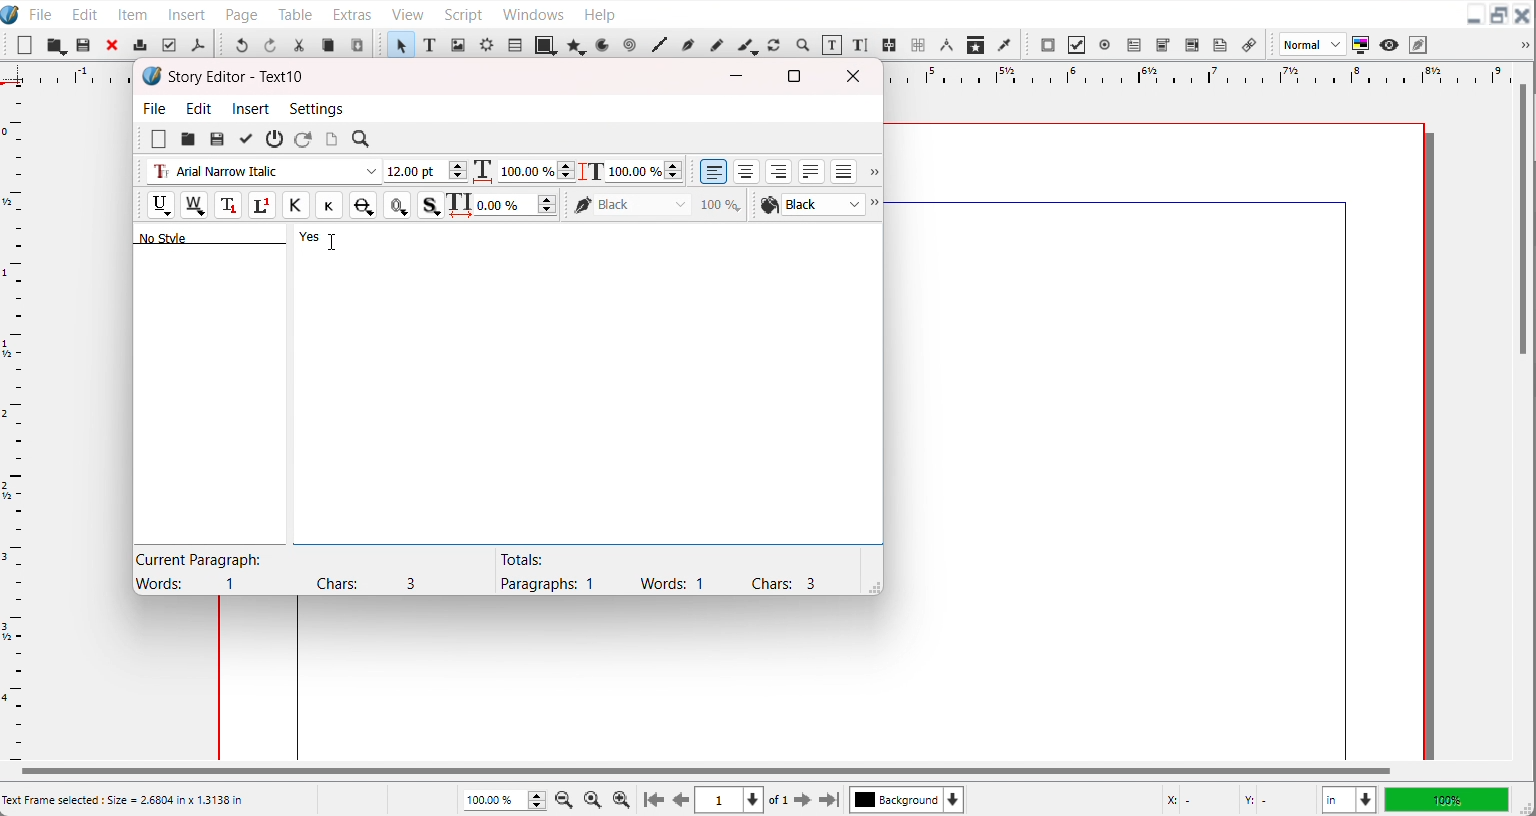  Describe the element at coordinates (622, 799) in the screenshot. I see `Zoom In` at that location.